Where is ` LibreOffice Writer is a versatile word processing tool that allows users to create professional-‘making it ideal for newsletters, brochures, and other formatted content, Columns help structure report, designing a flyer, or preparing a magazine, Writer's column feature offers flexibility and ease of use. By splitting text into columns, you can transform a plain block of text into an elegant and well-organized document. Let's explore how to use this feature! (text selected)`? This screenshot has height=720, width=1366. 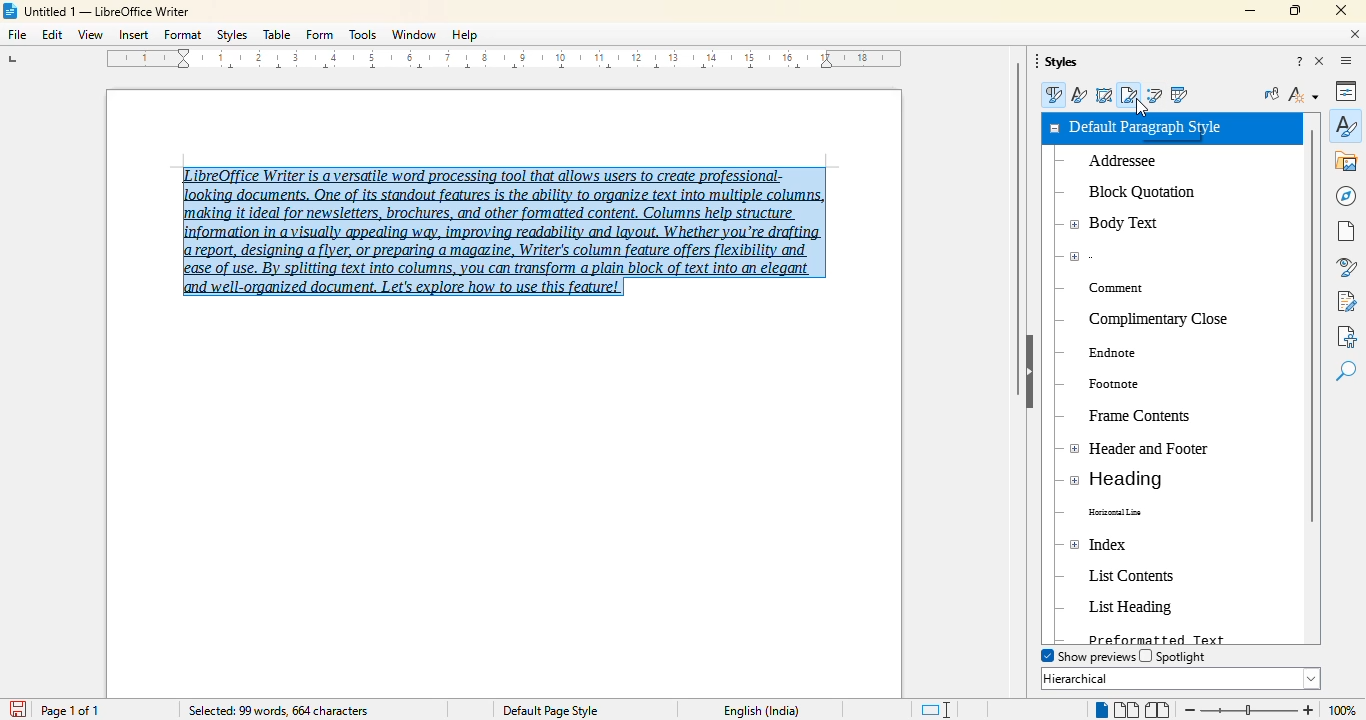  LibreOffice Writer is a versatile word processing tool that allows users to create professional-‘making it ideal for newsletters, brochures, and other formatted content, Columns help structure report, designing a flyer, or preparing a magazine, Writer's column feature offers flexibility and ease of use. By splitting text into columns, you can transform a plain block of text into an elegant and well-organized document. Let's explore how to use this feature! (text selected) is located at coordinates (503, 225).